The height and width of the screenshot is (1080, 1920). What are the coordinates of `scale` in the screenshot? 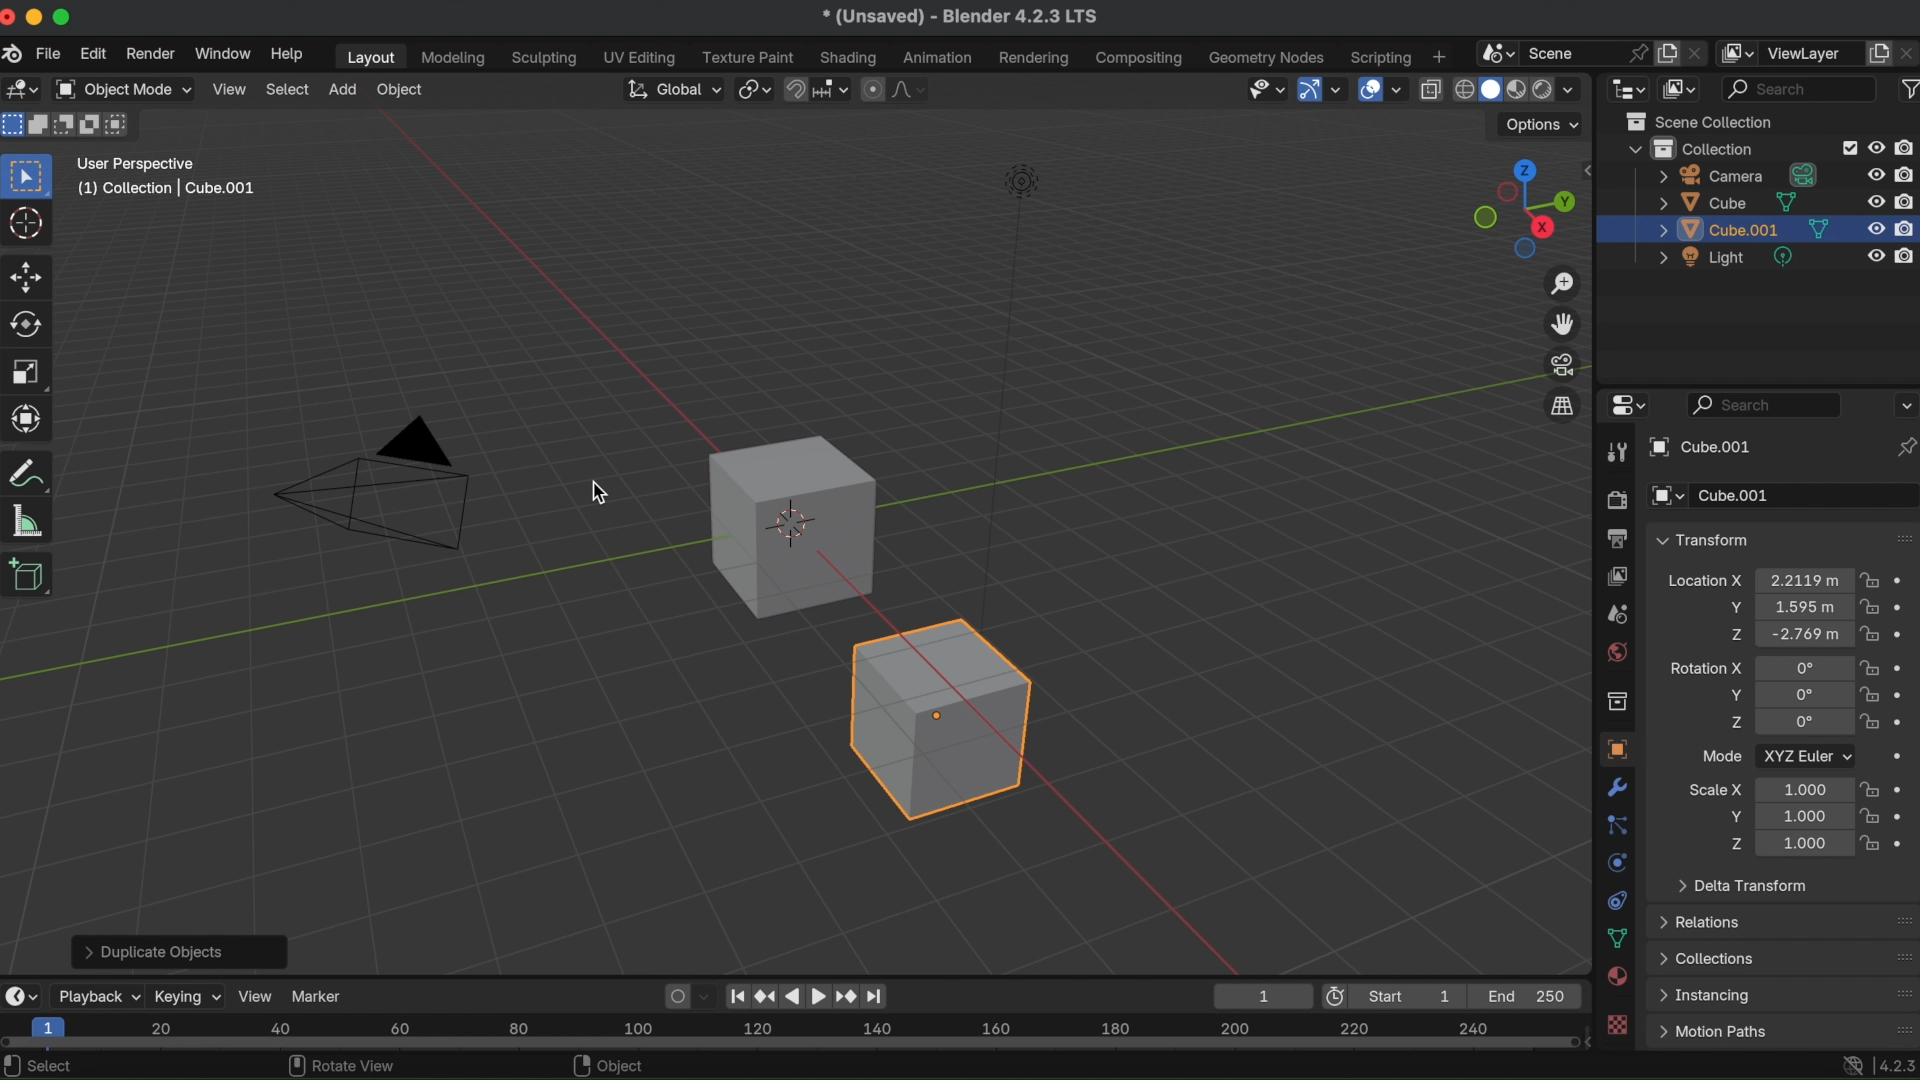 It's located at (28, 372).